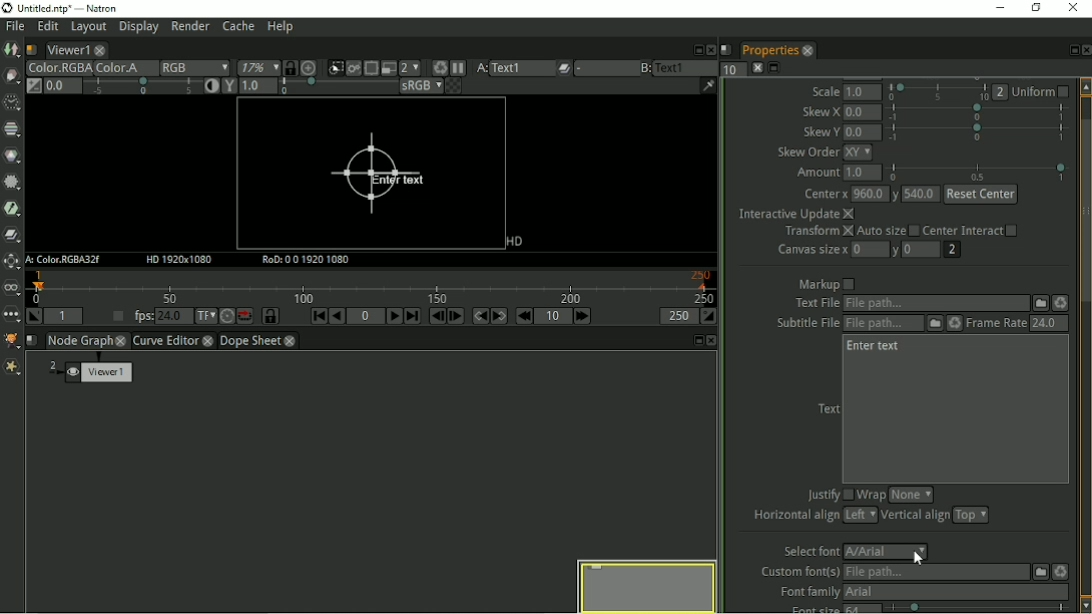 This screenshot has height=614, width=1092. What do you see at coordinates (356, 66) in the screenshot?
I see `Render the image` at bounding box center [356, 66].